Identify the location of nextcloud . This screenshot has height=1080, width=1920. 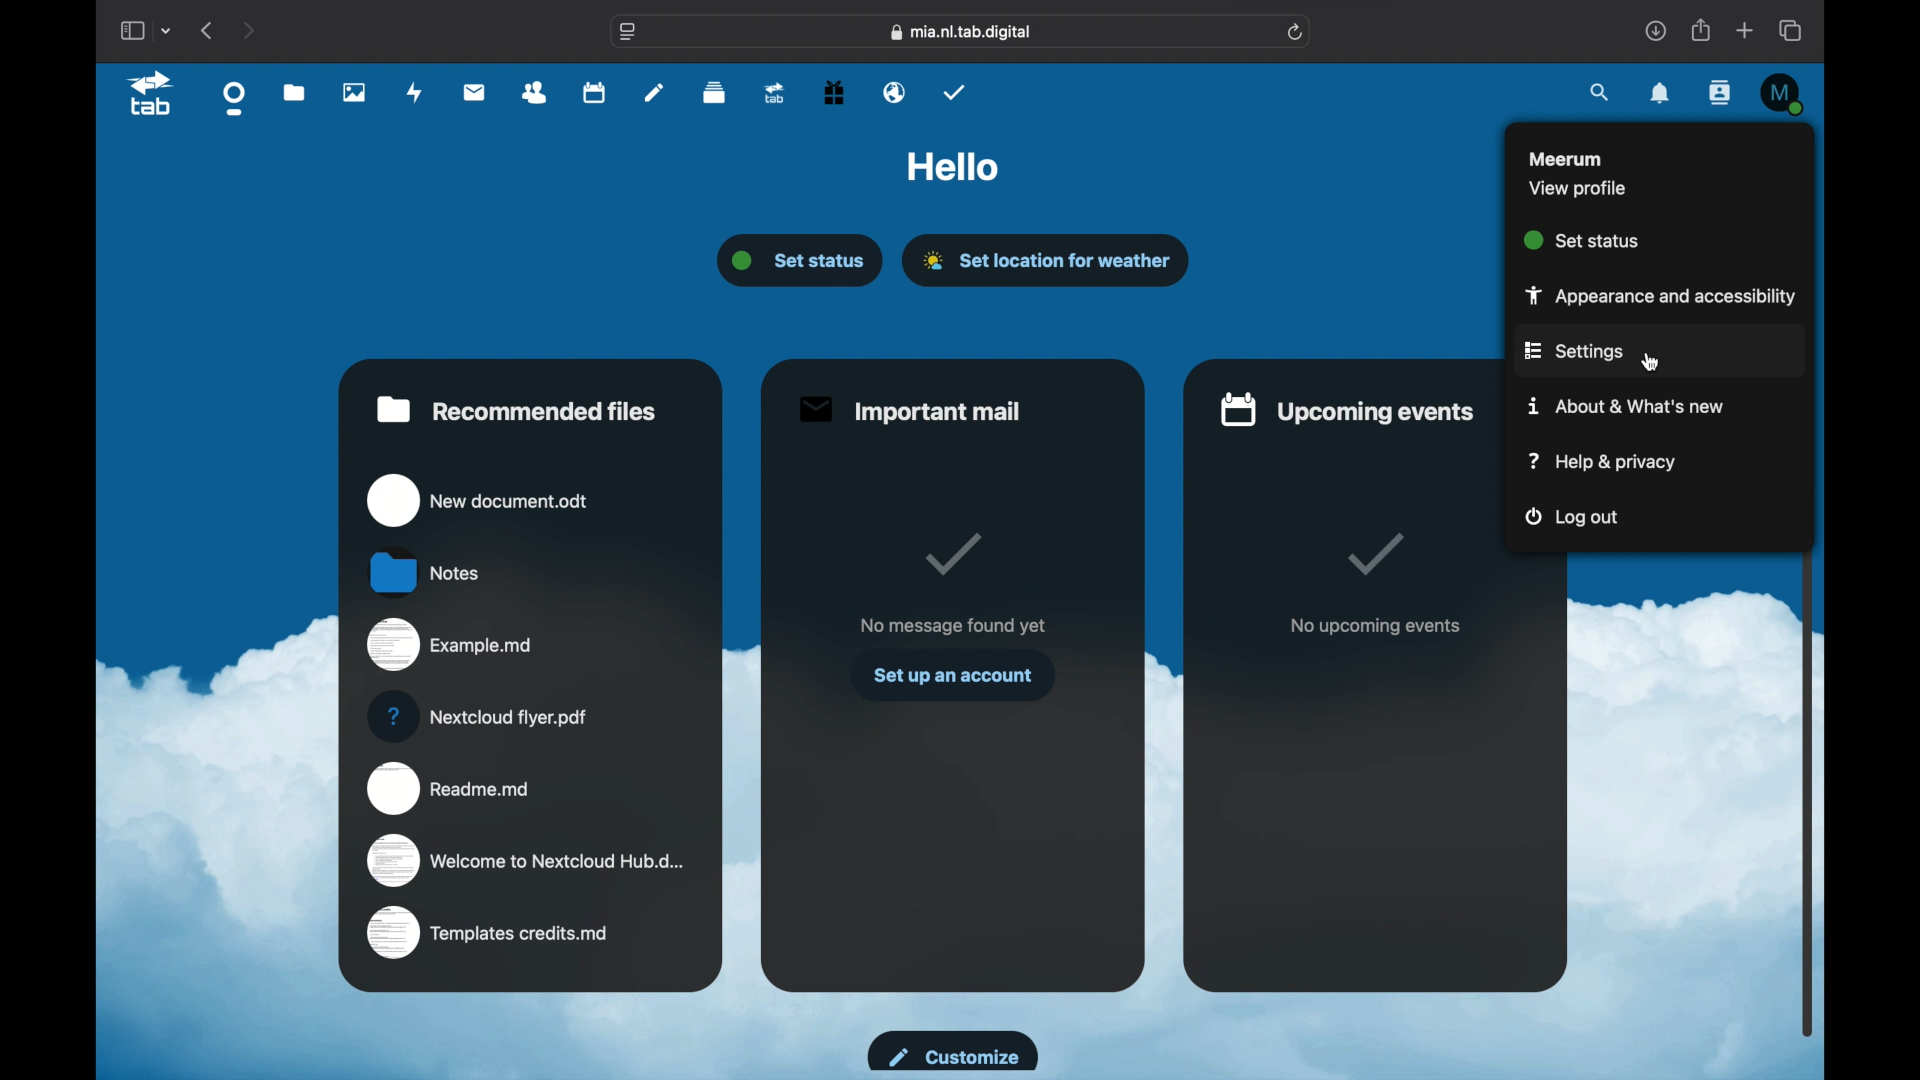
(478, 715).